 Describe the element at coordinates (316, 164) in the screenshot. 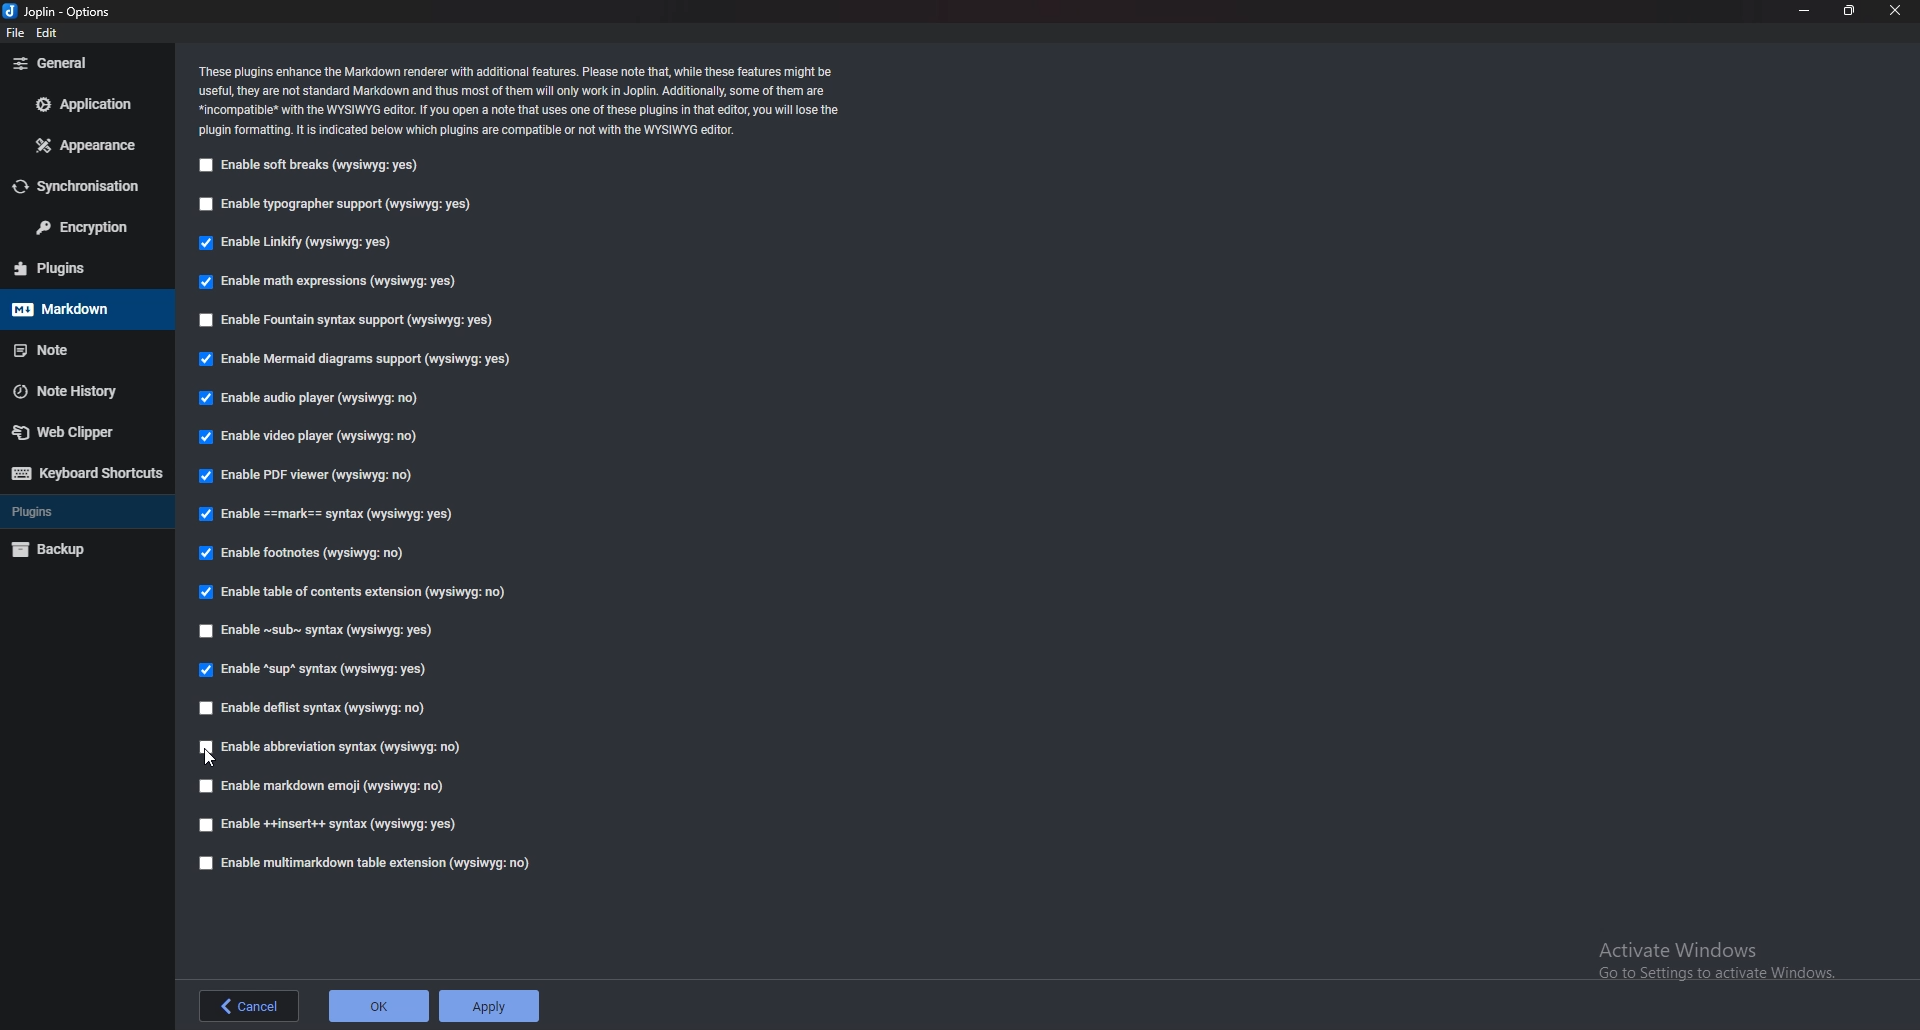

I see `Enable soft breaks (wysiwyg: yes)` at that location.